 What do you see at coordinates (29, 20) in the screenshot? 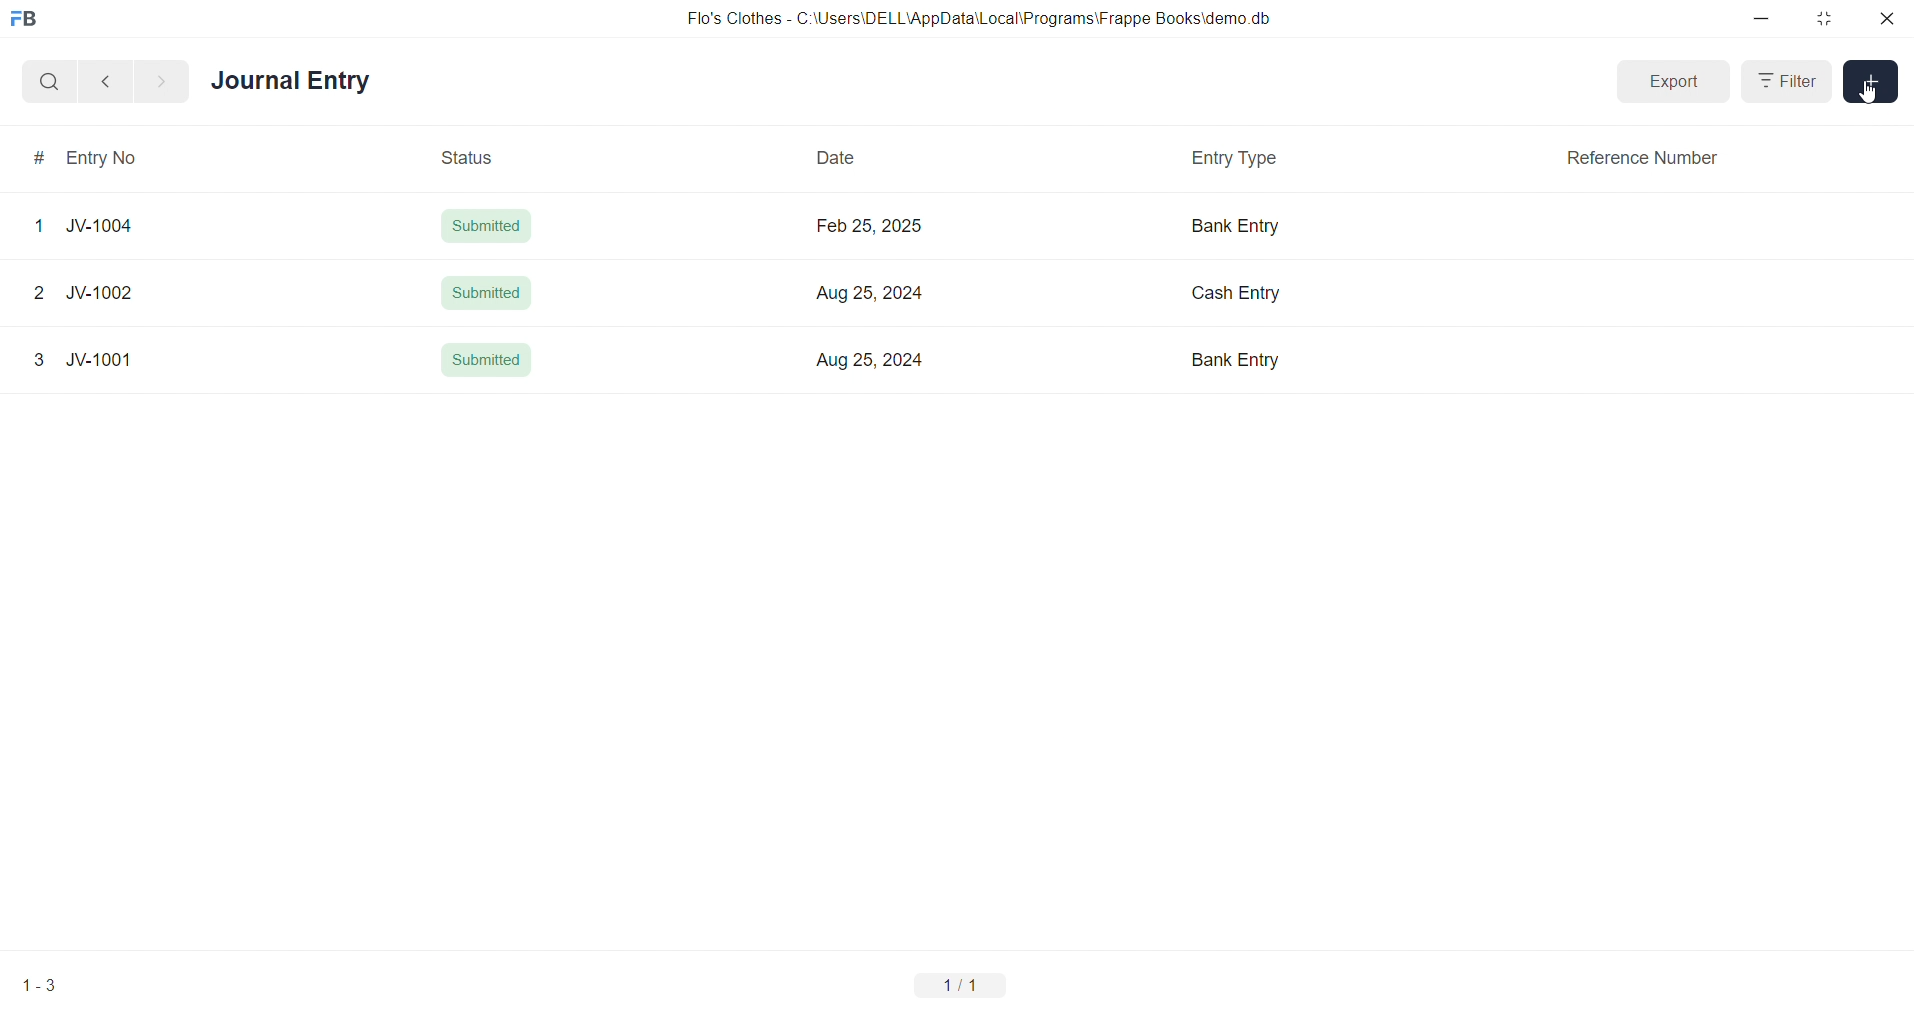
I see `logo` at bounding box center [29, 20].